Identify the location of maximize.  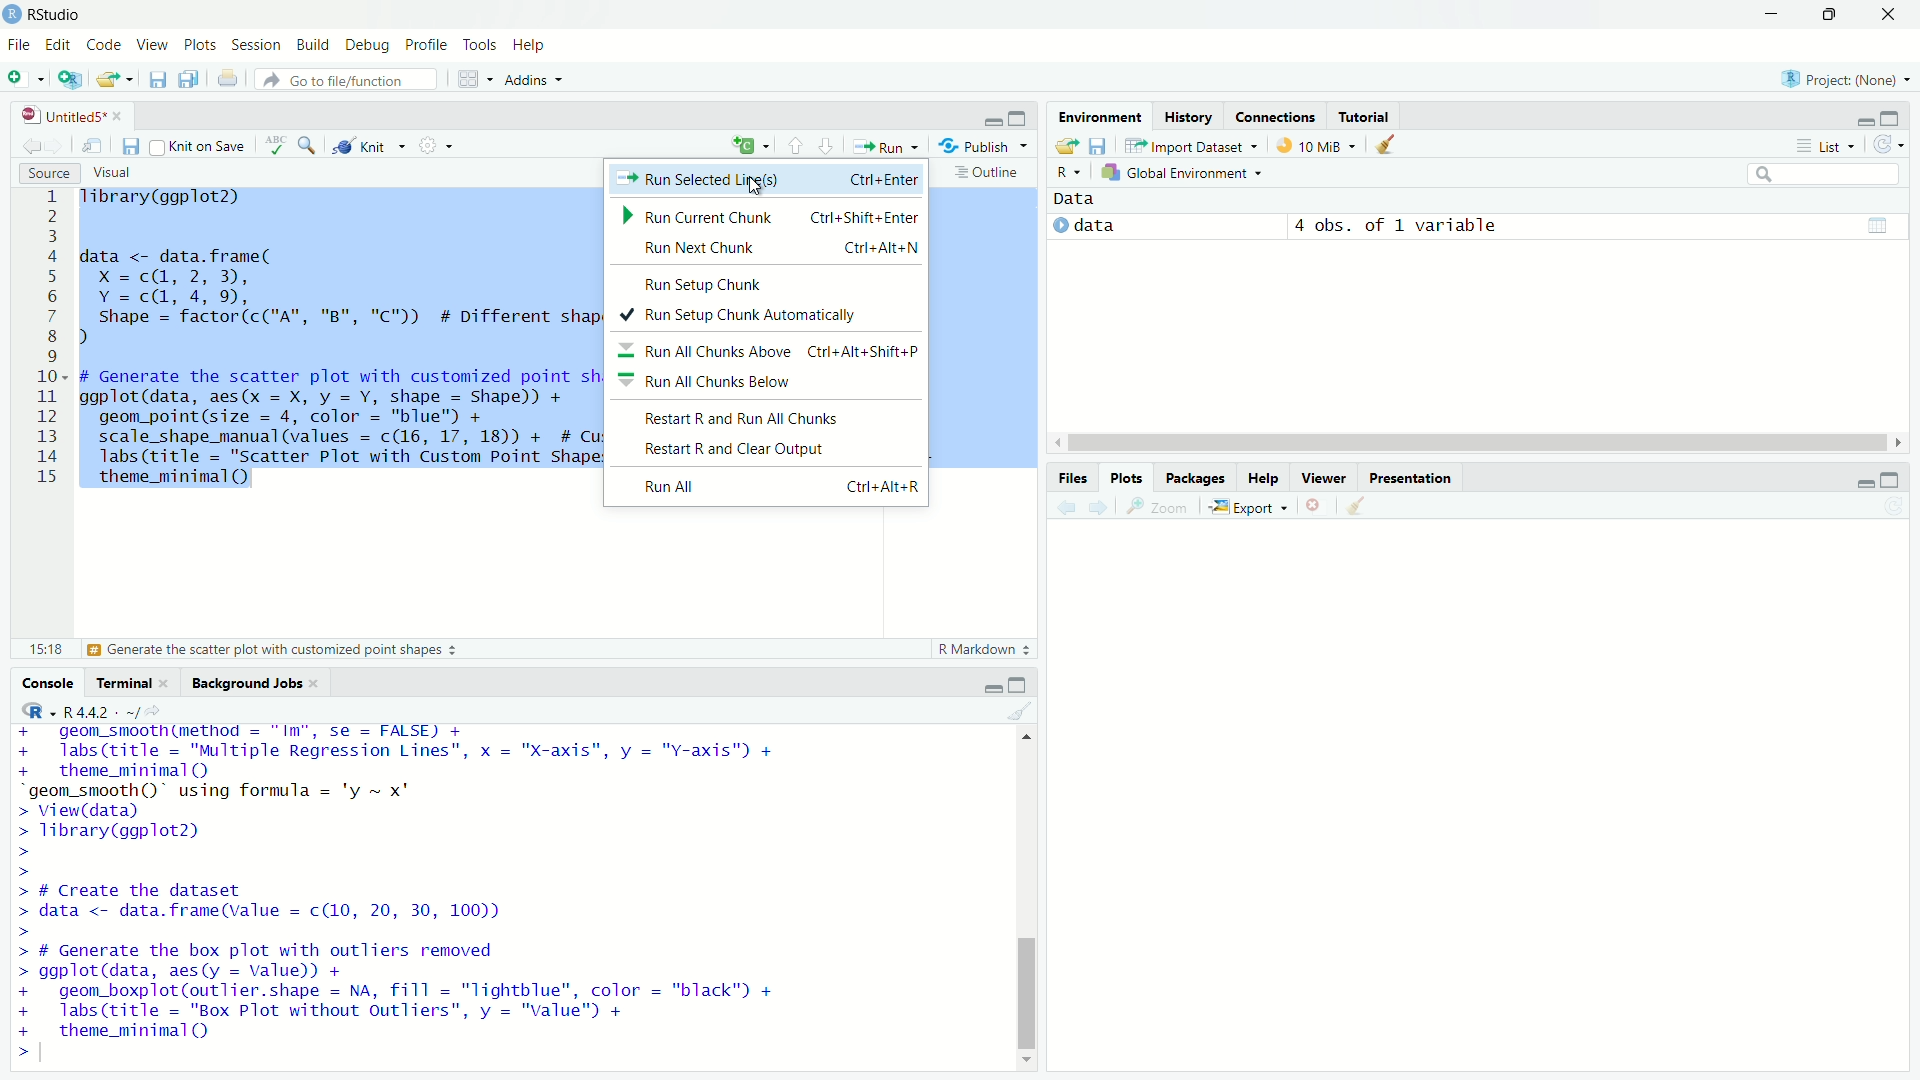
(1019, 119).